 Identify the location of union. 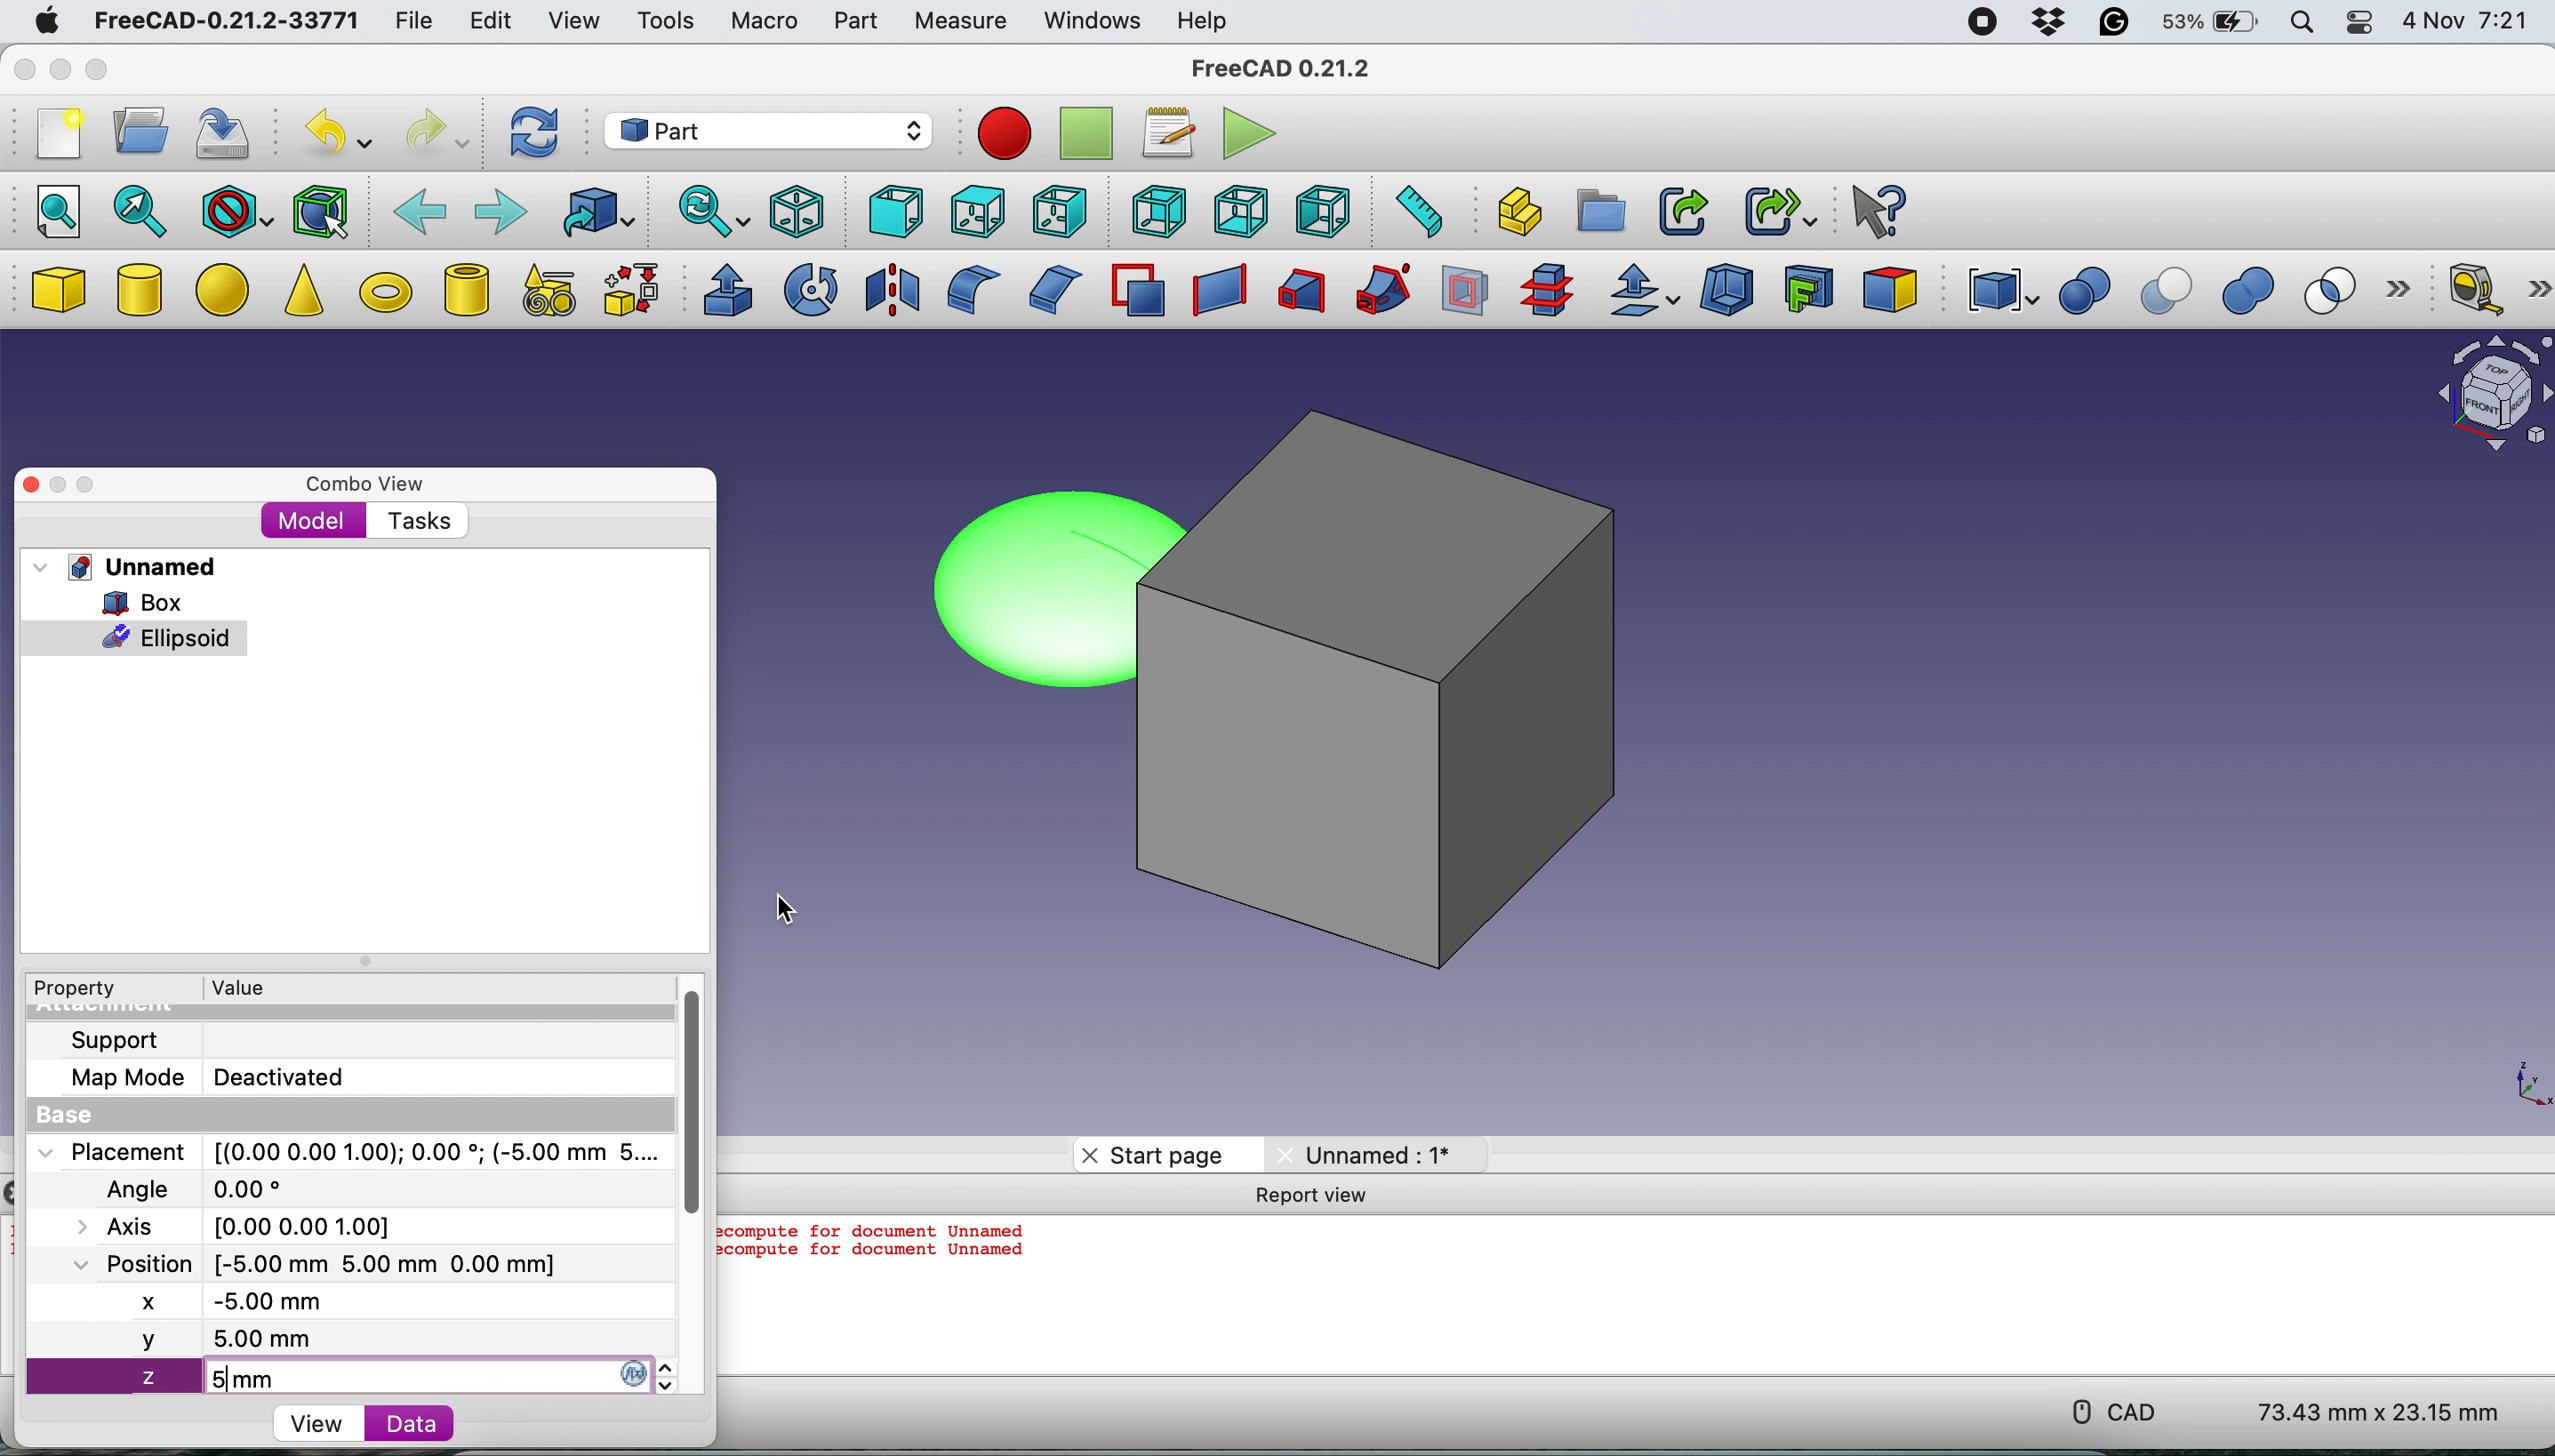
(2256, 292).